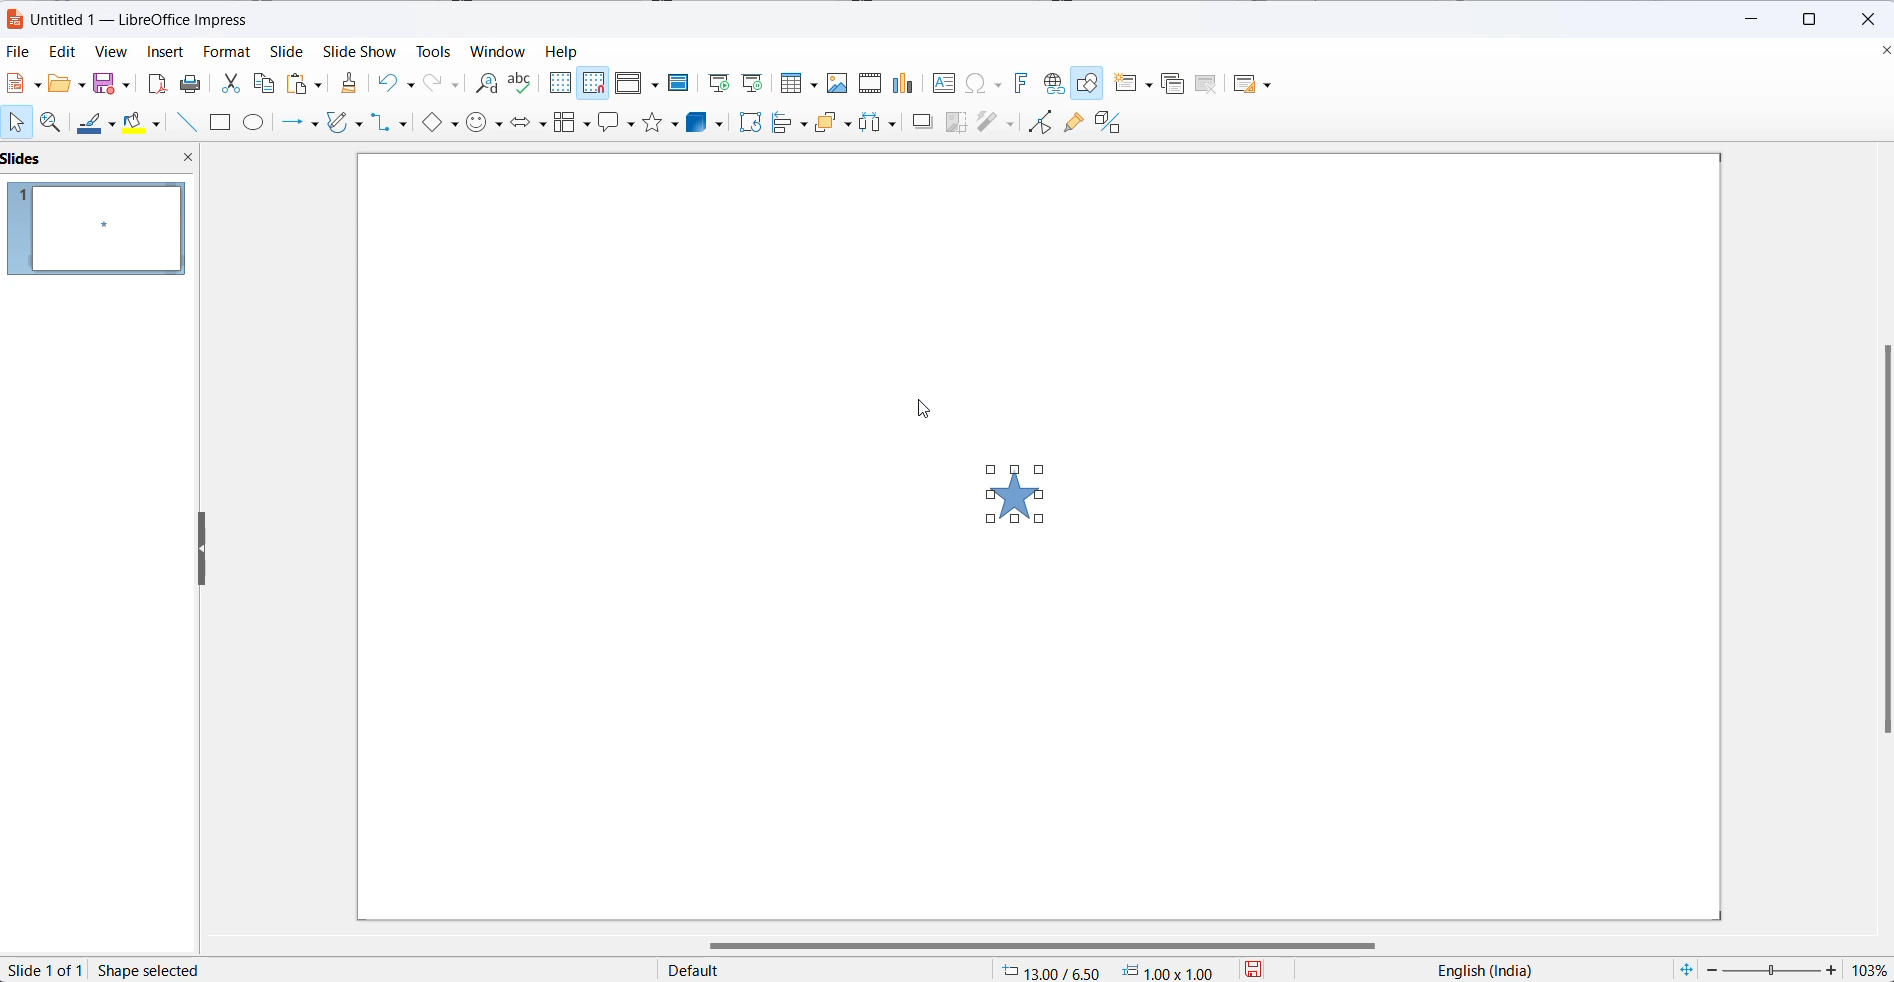  I want to click on align, so click(790, 124).